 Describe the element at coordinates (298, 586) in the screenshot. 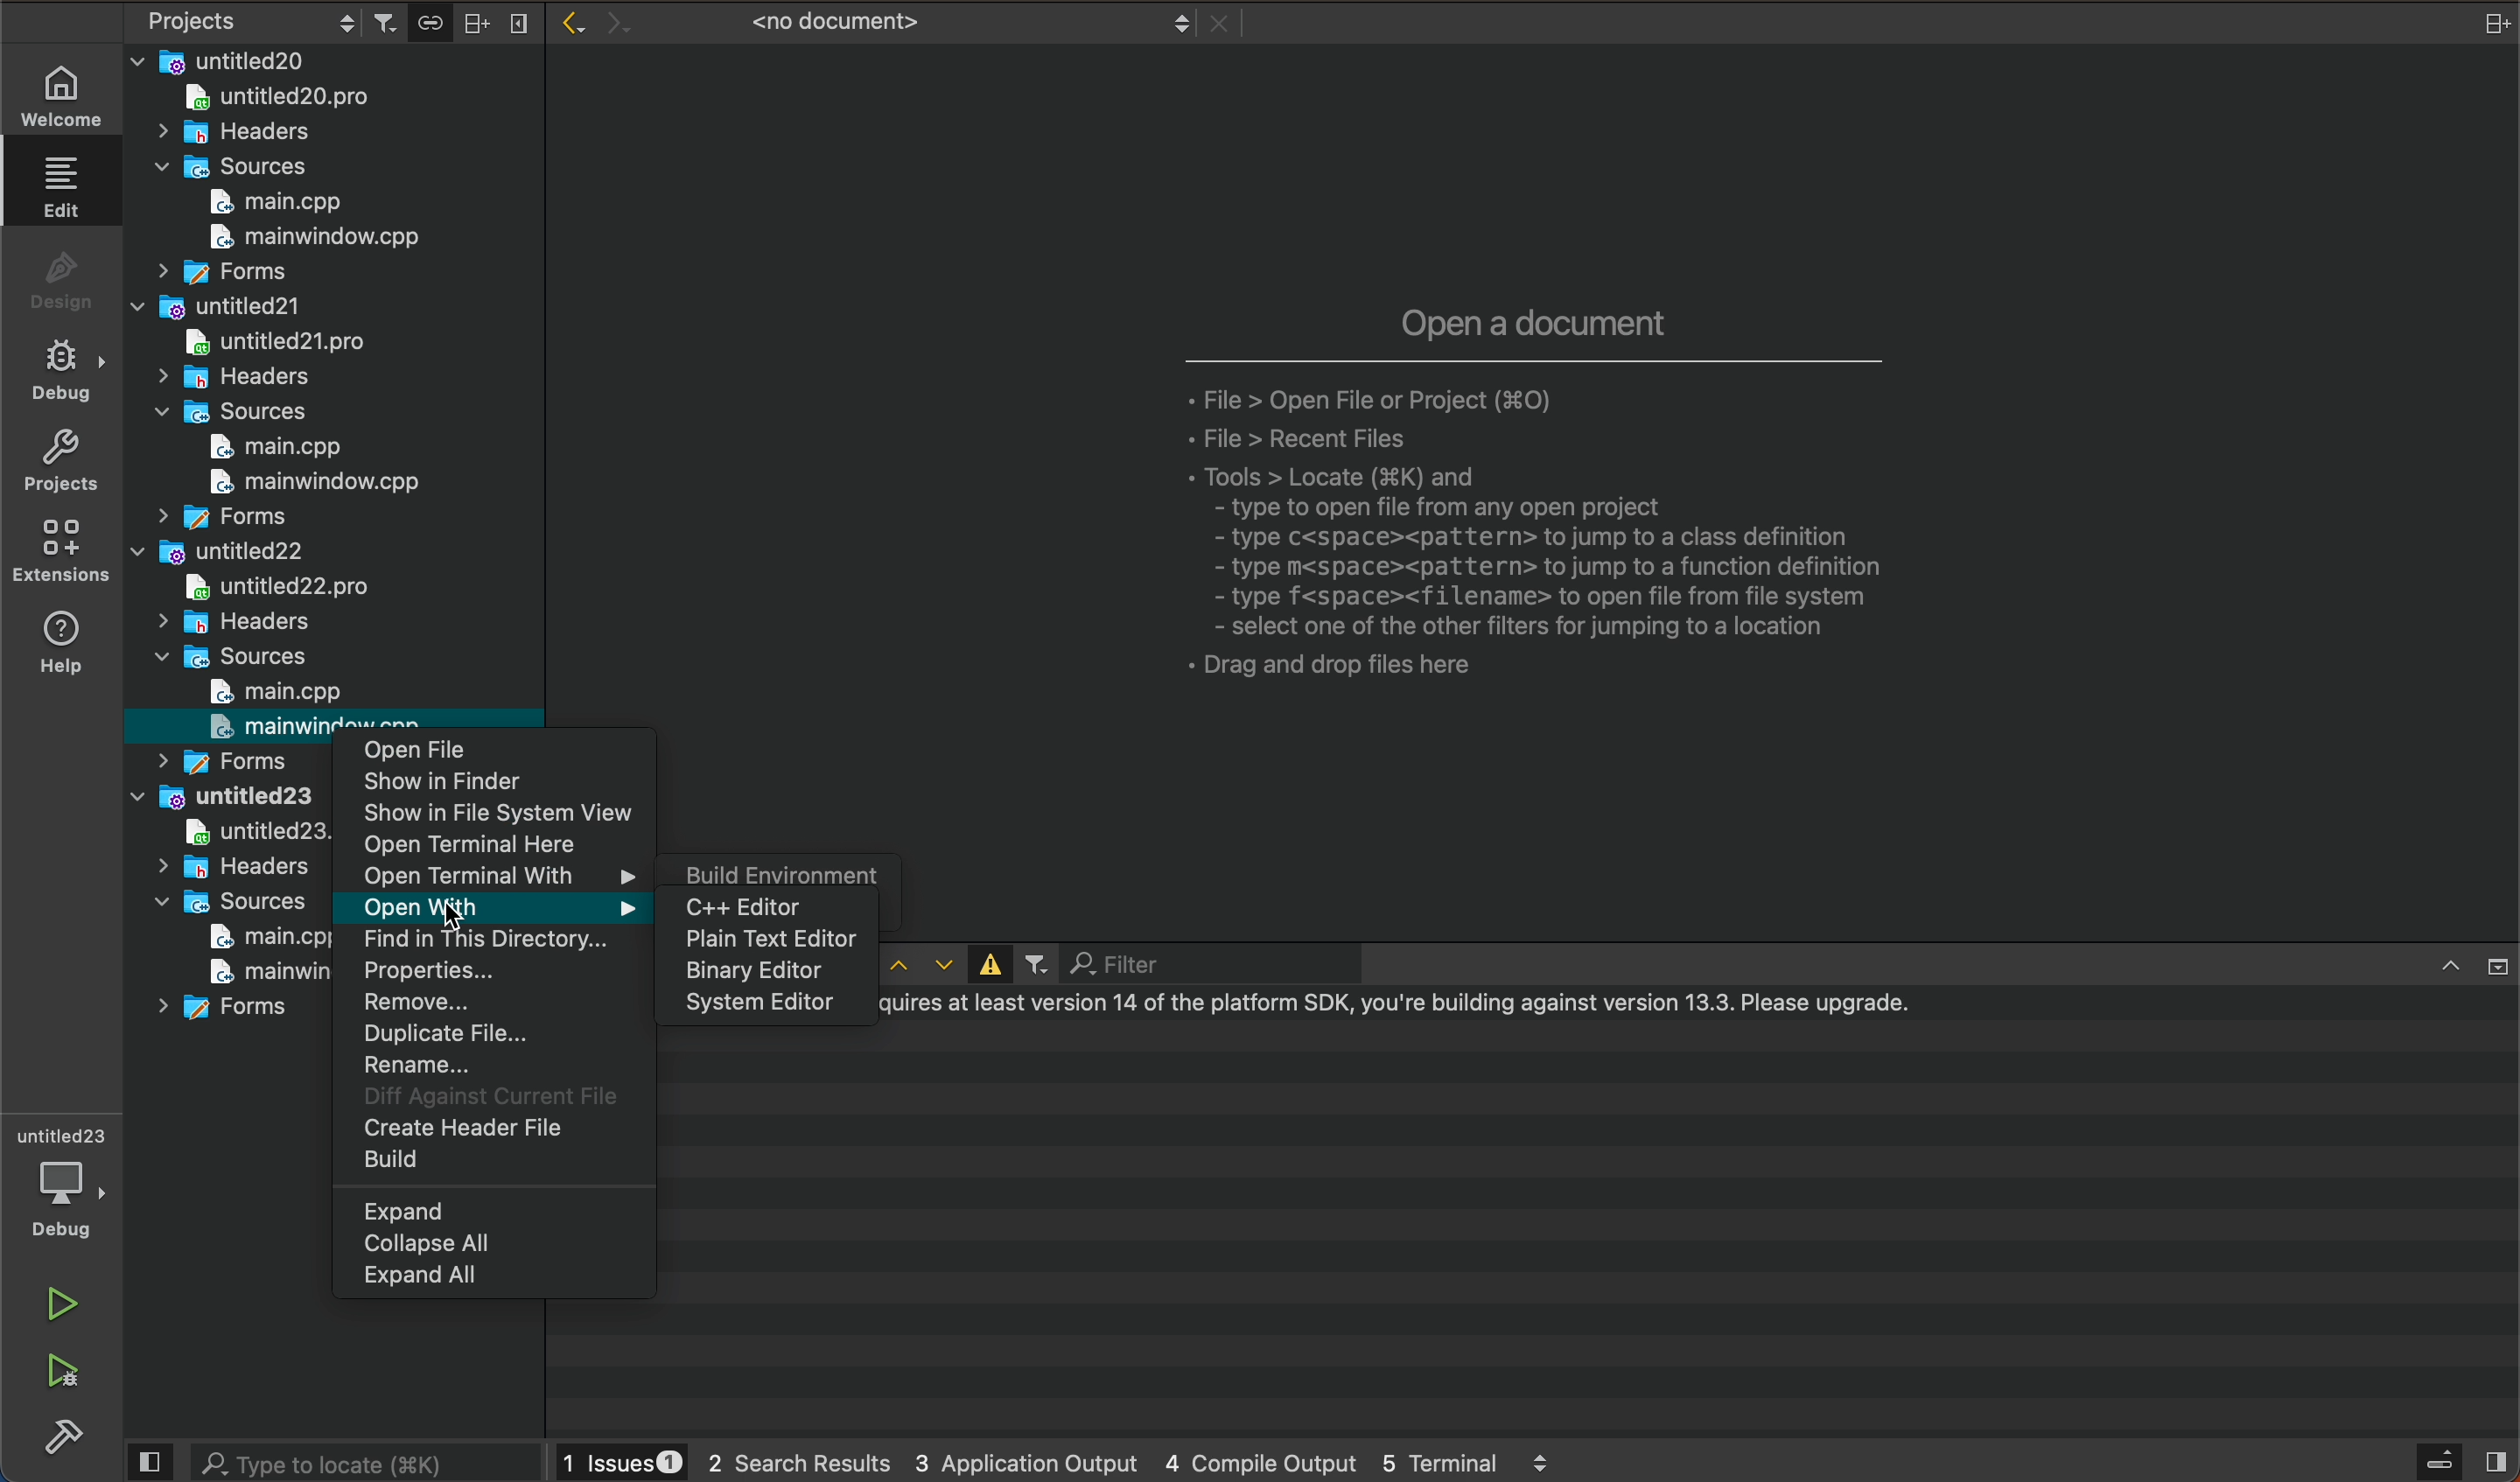

I see `untitled22pro` at that location.